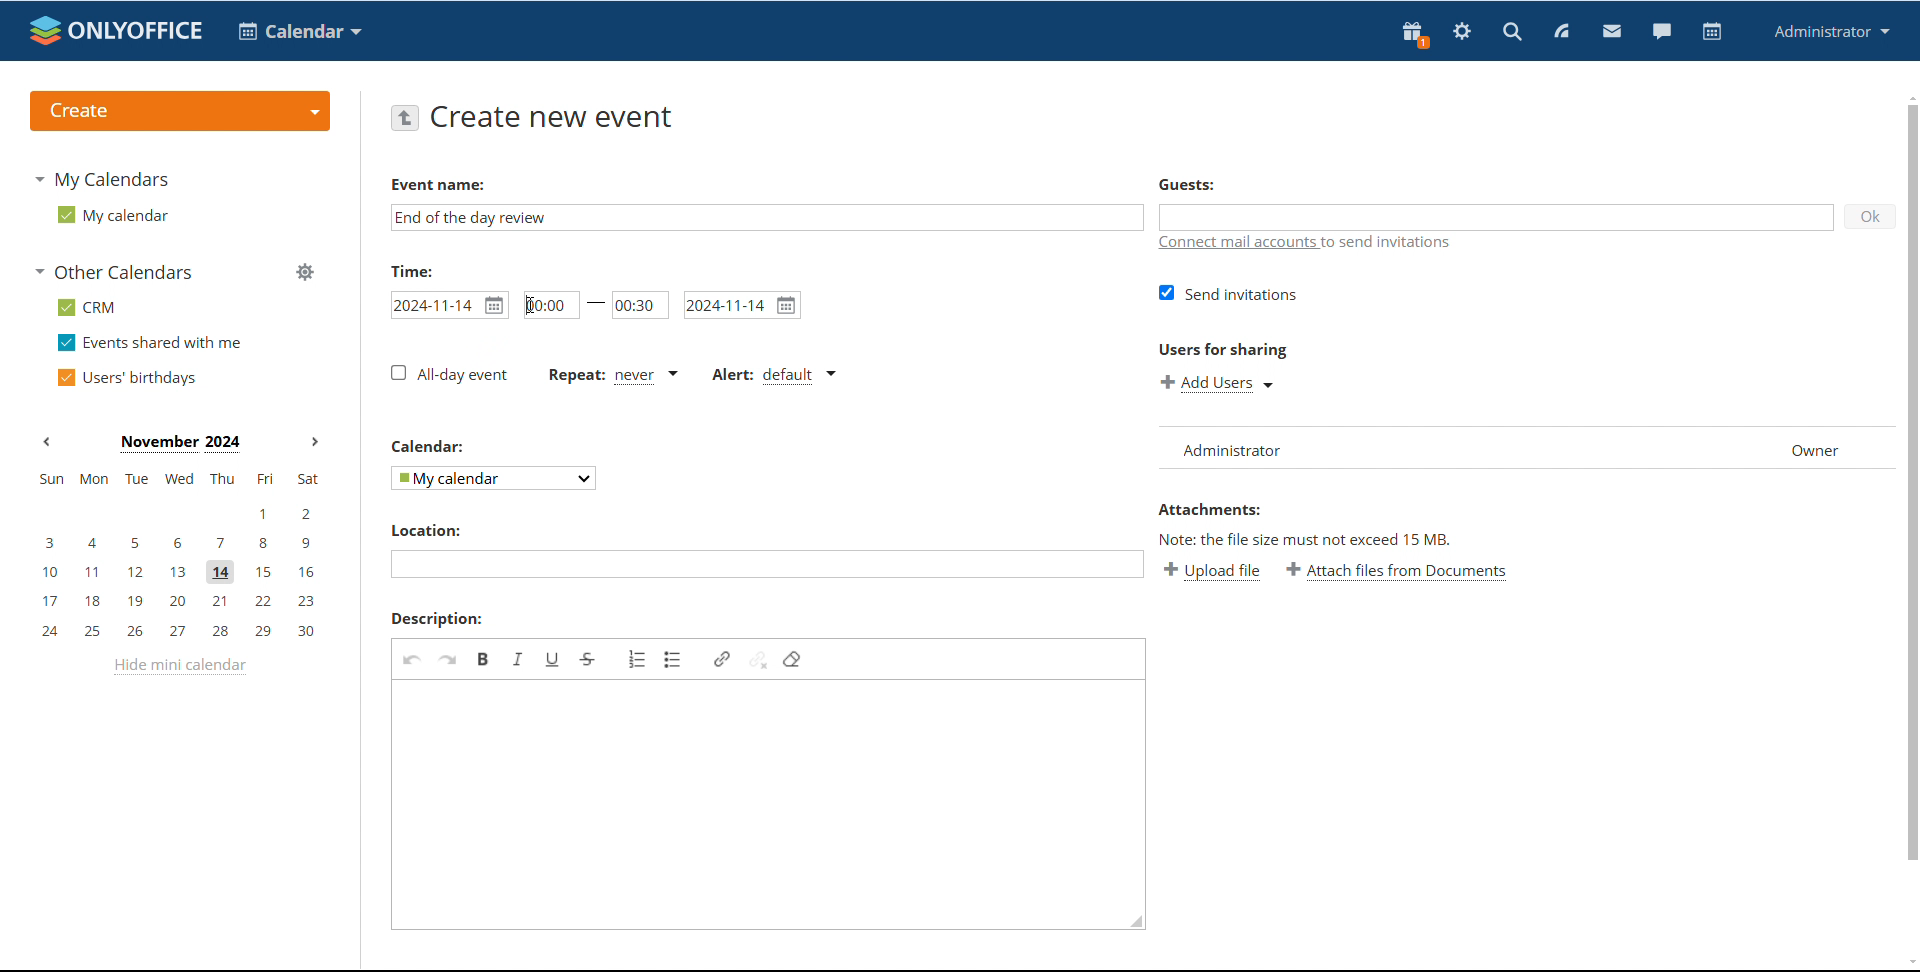  I want to click on present, so click(1413, 34).